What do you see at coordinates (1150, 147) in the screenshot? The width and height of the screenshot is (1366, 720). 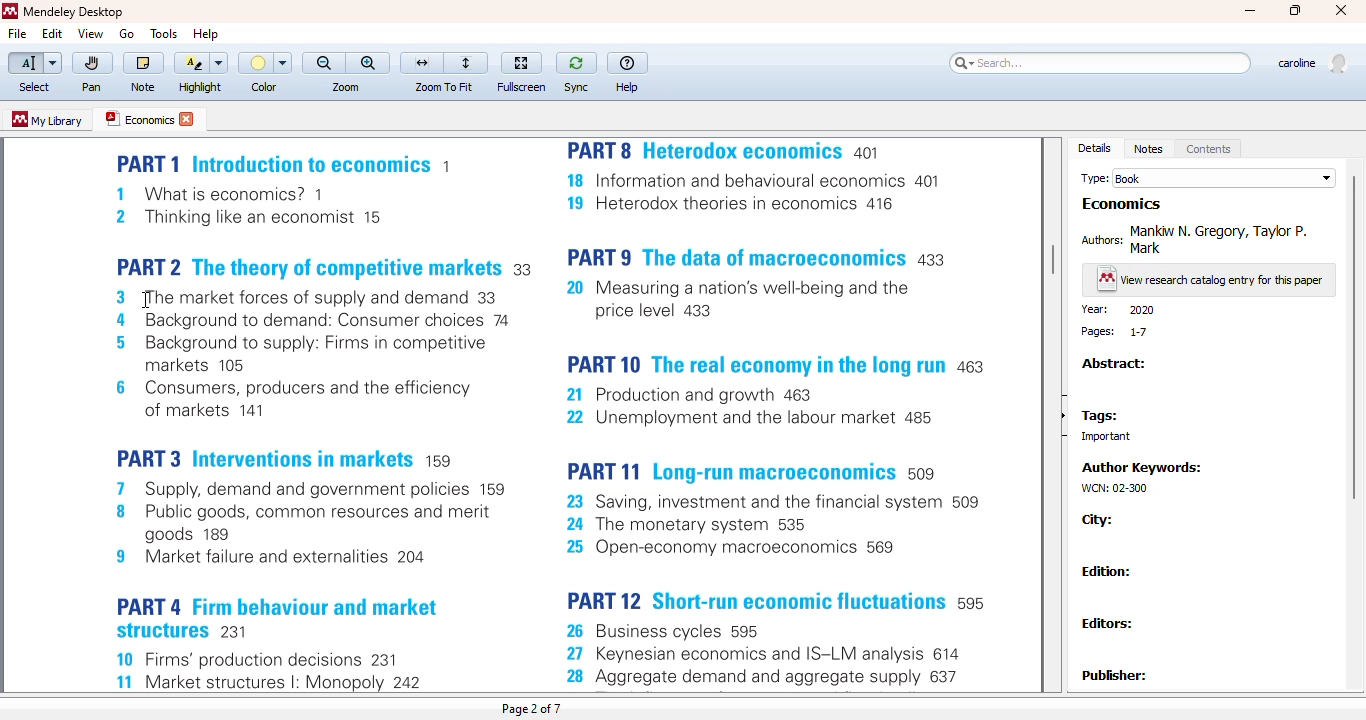 I see `Notes` at bounding box center [1150, 147].